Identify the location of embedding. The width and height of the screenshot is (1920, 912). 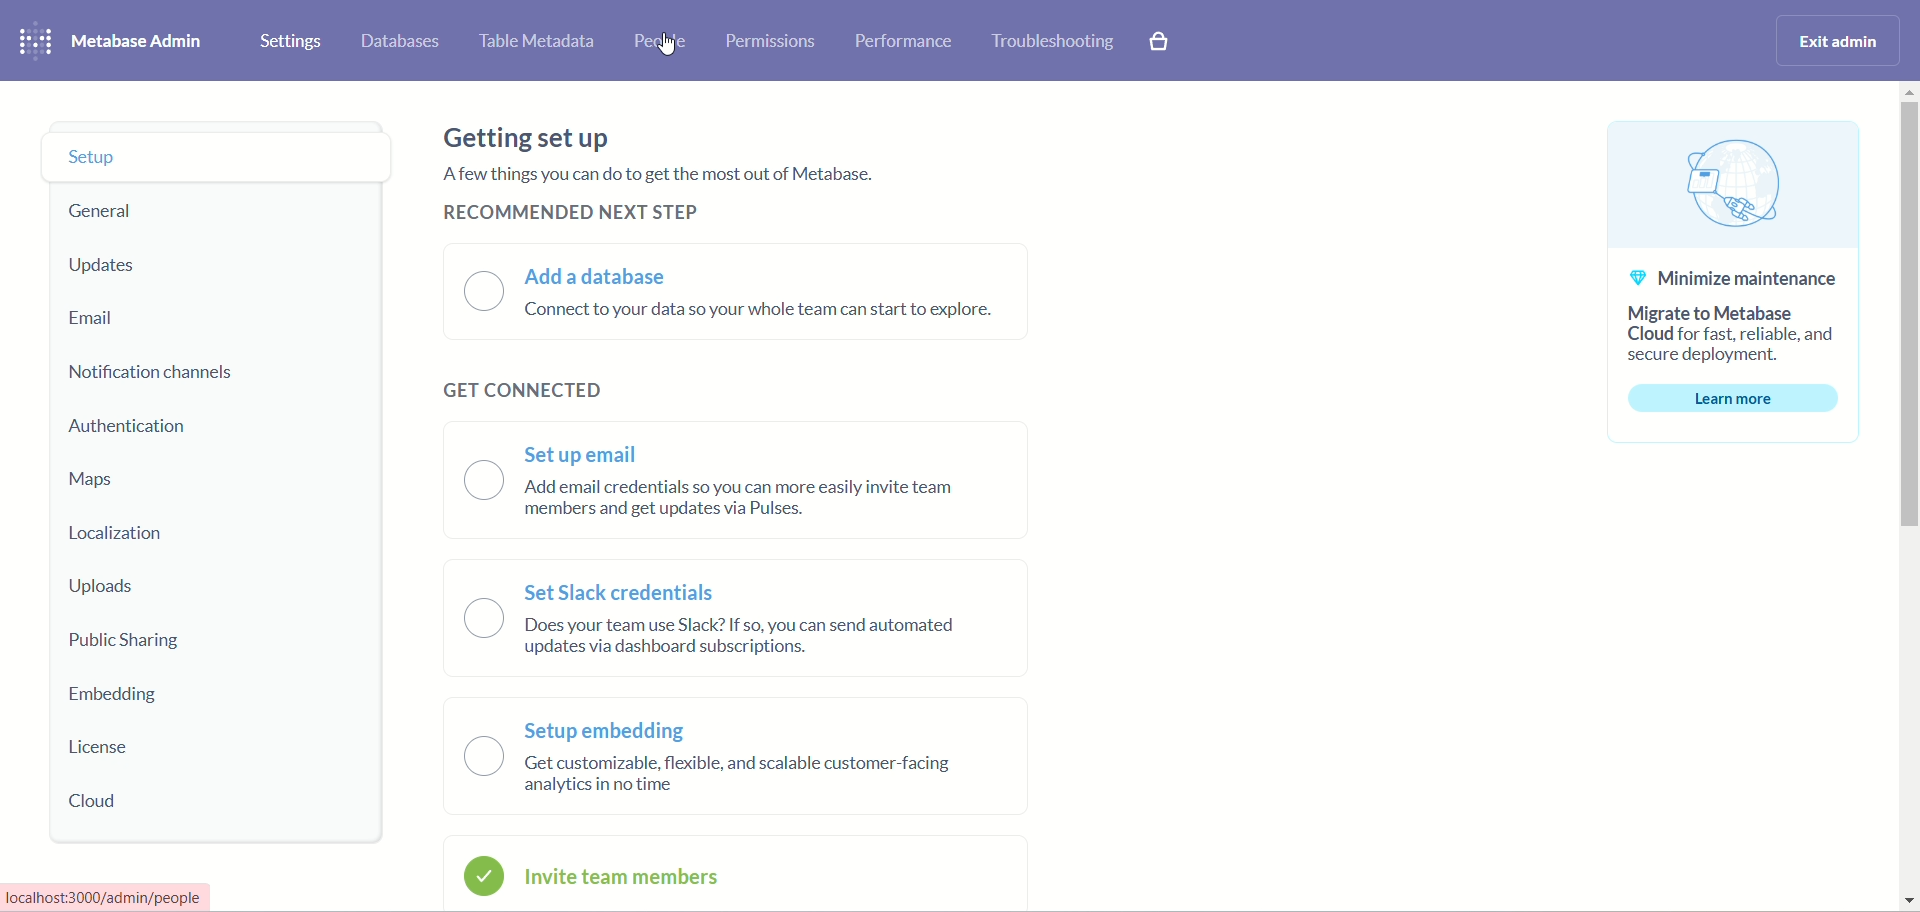
(123, 697).